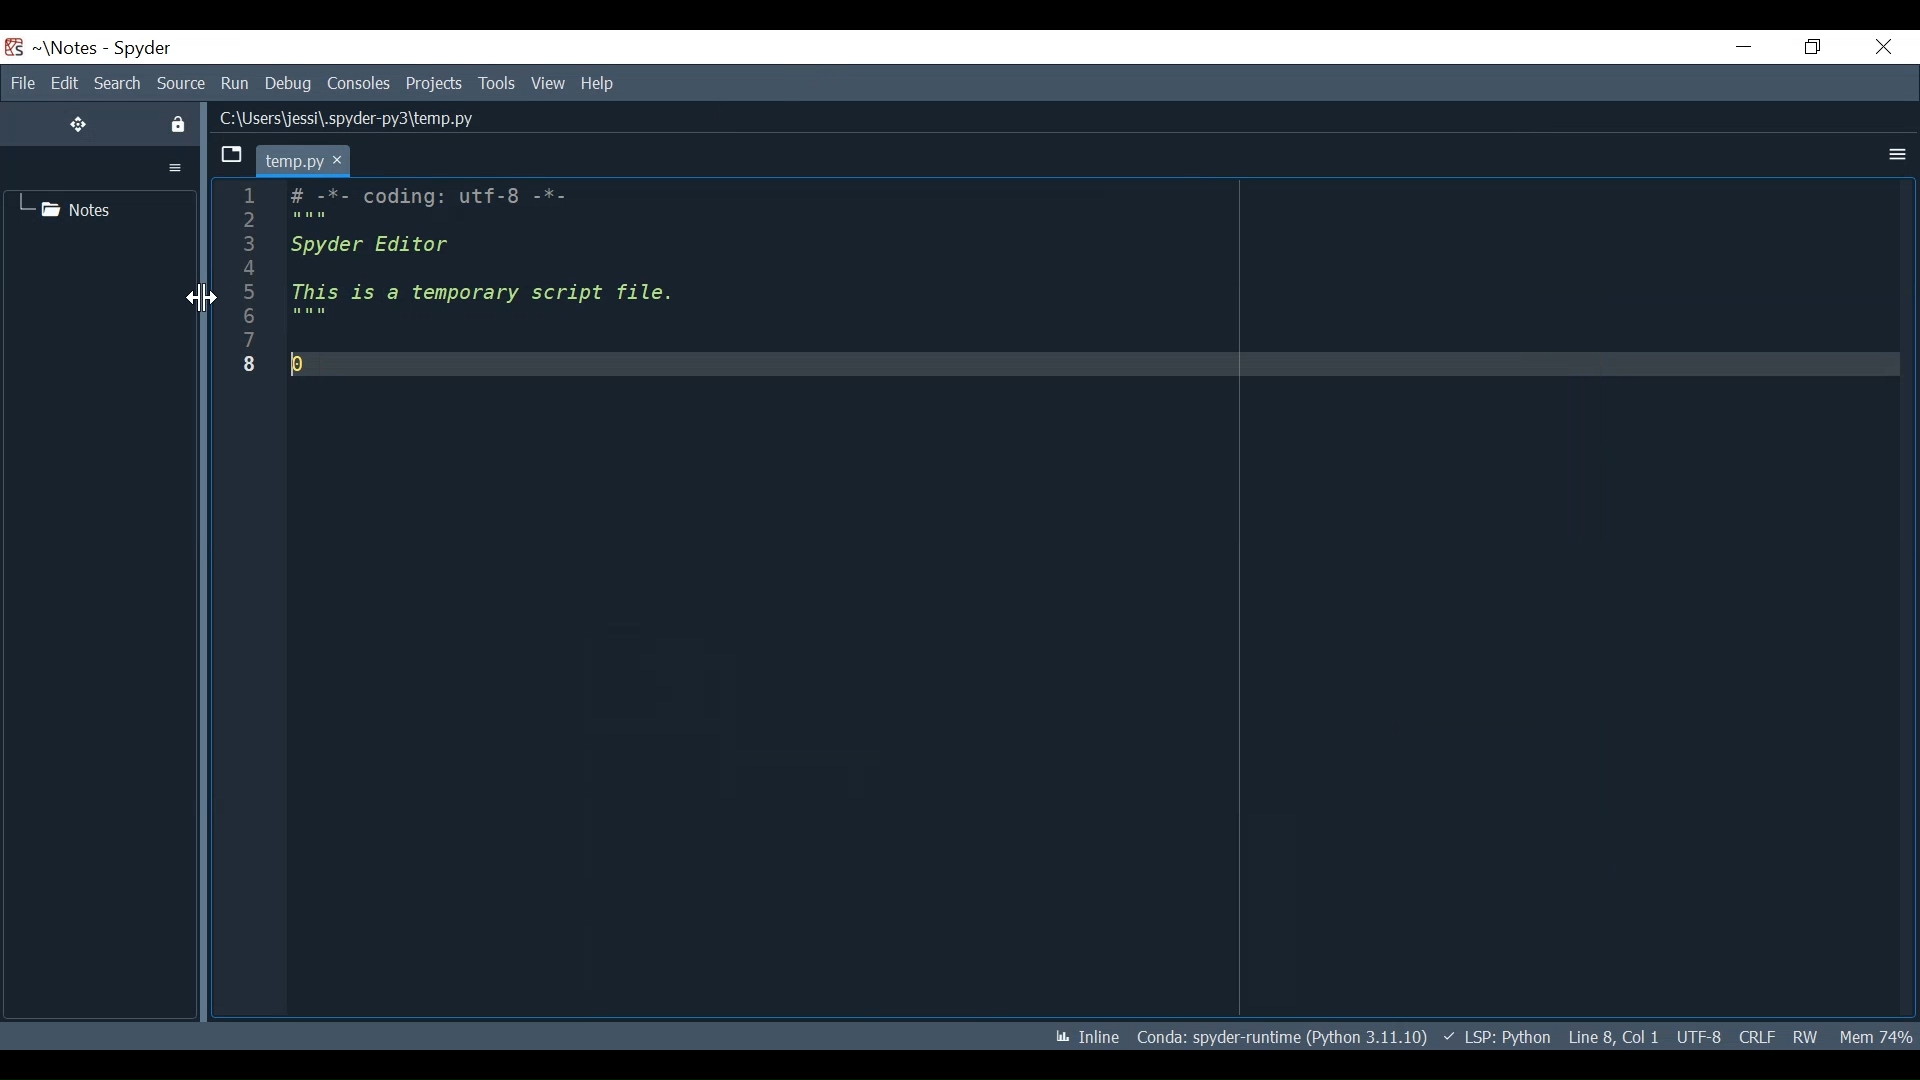 This screenshot has width=1920, height=1080. What do you see at coordinates (1895, 154) in the screenshot?
I see `More Options` at bounding box center [1895, 154].